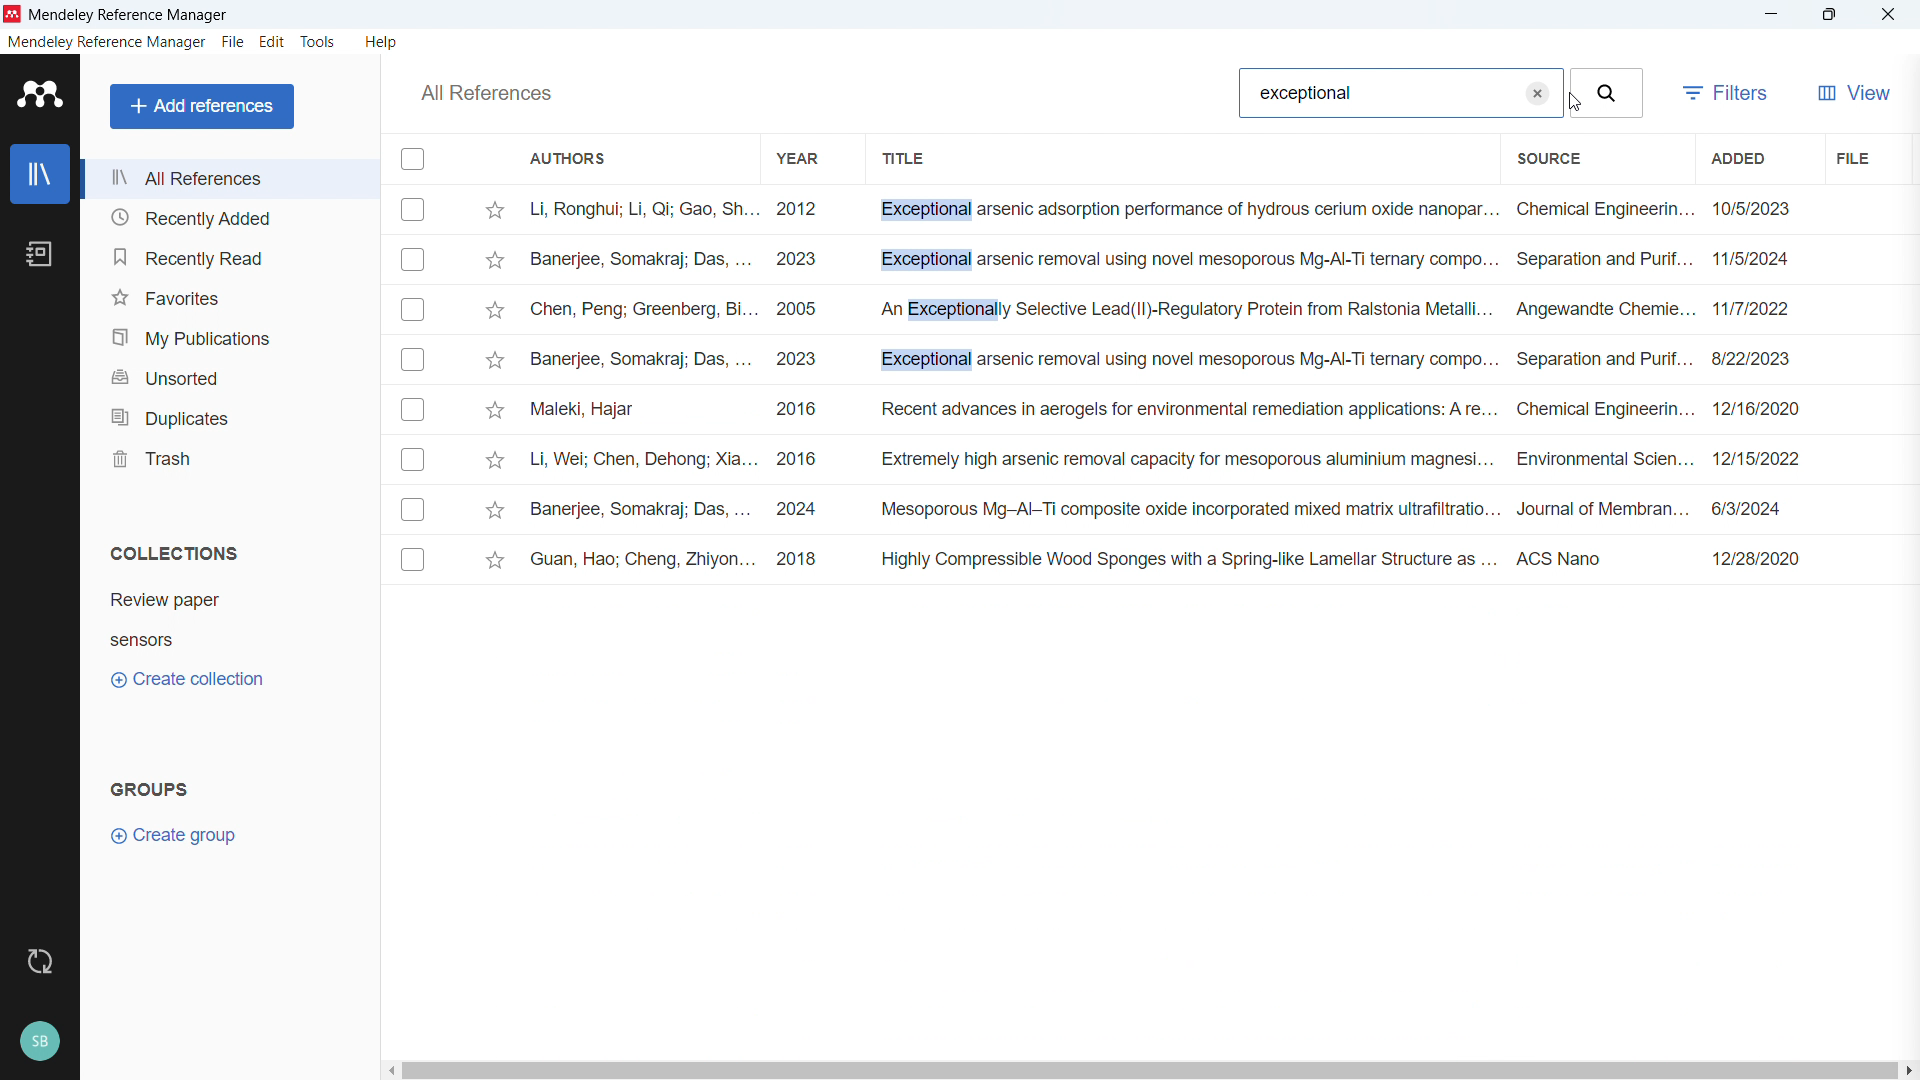 This screenshot has height=1080, width=1920. I want to click on mendeley reference manager, so click(106, 42).